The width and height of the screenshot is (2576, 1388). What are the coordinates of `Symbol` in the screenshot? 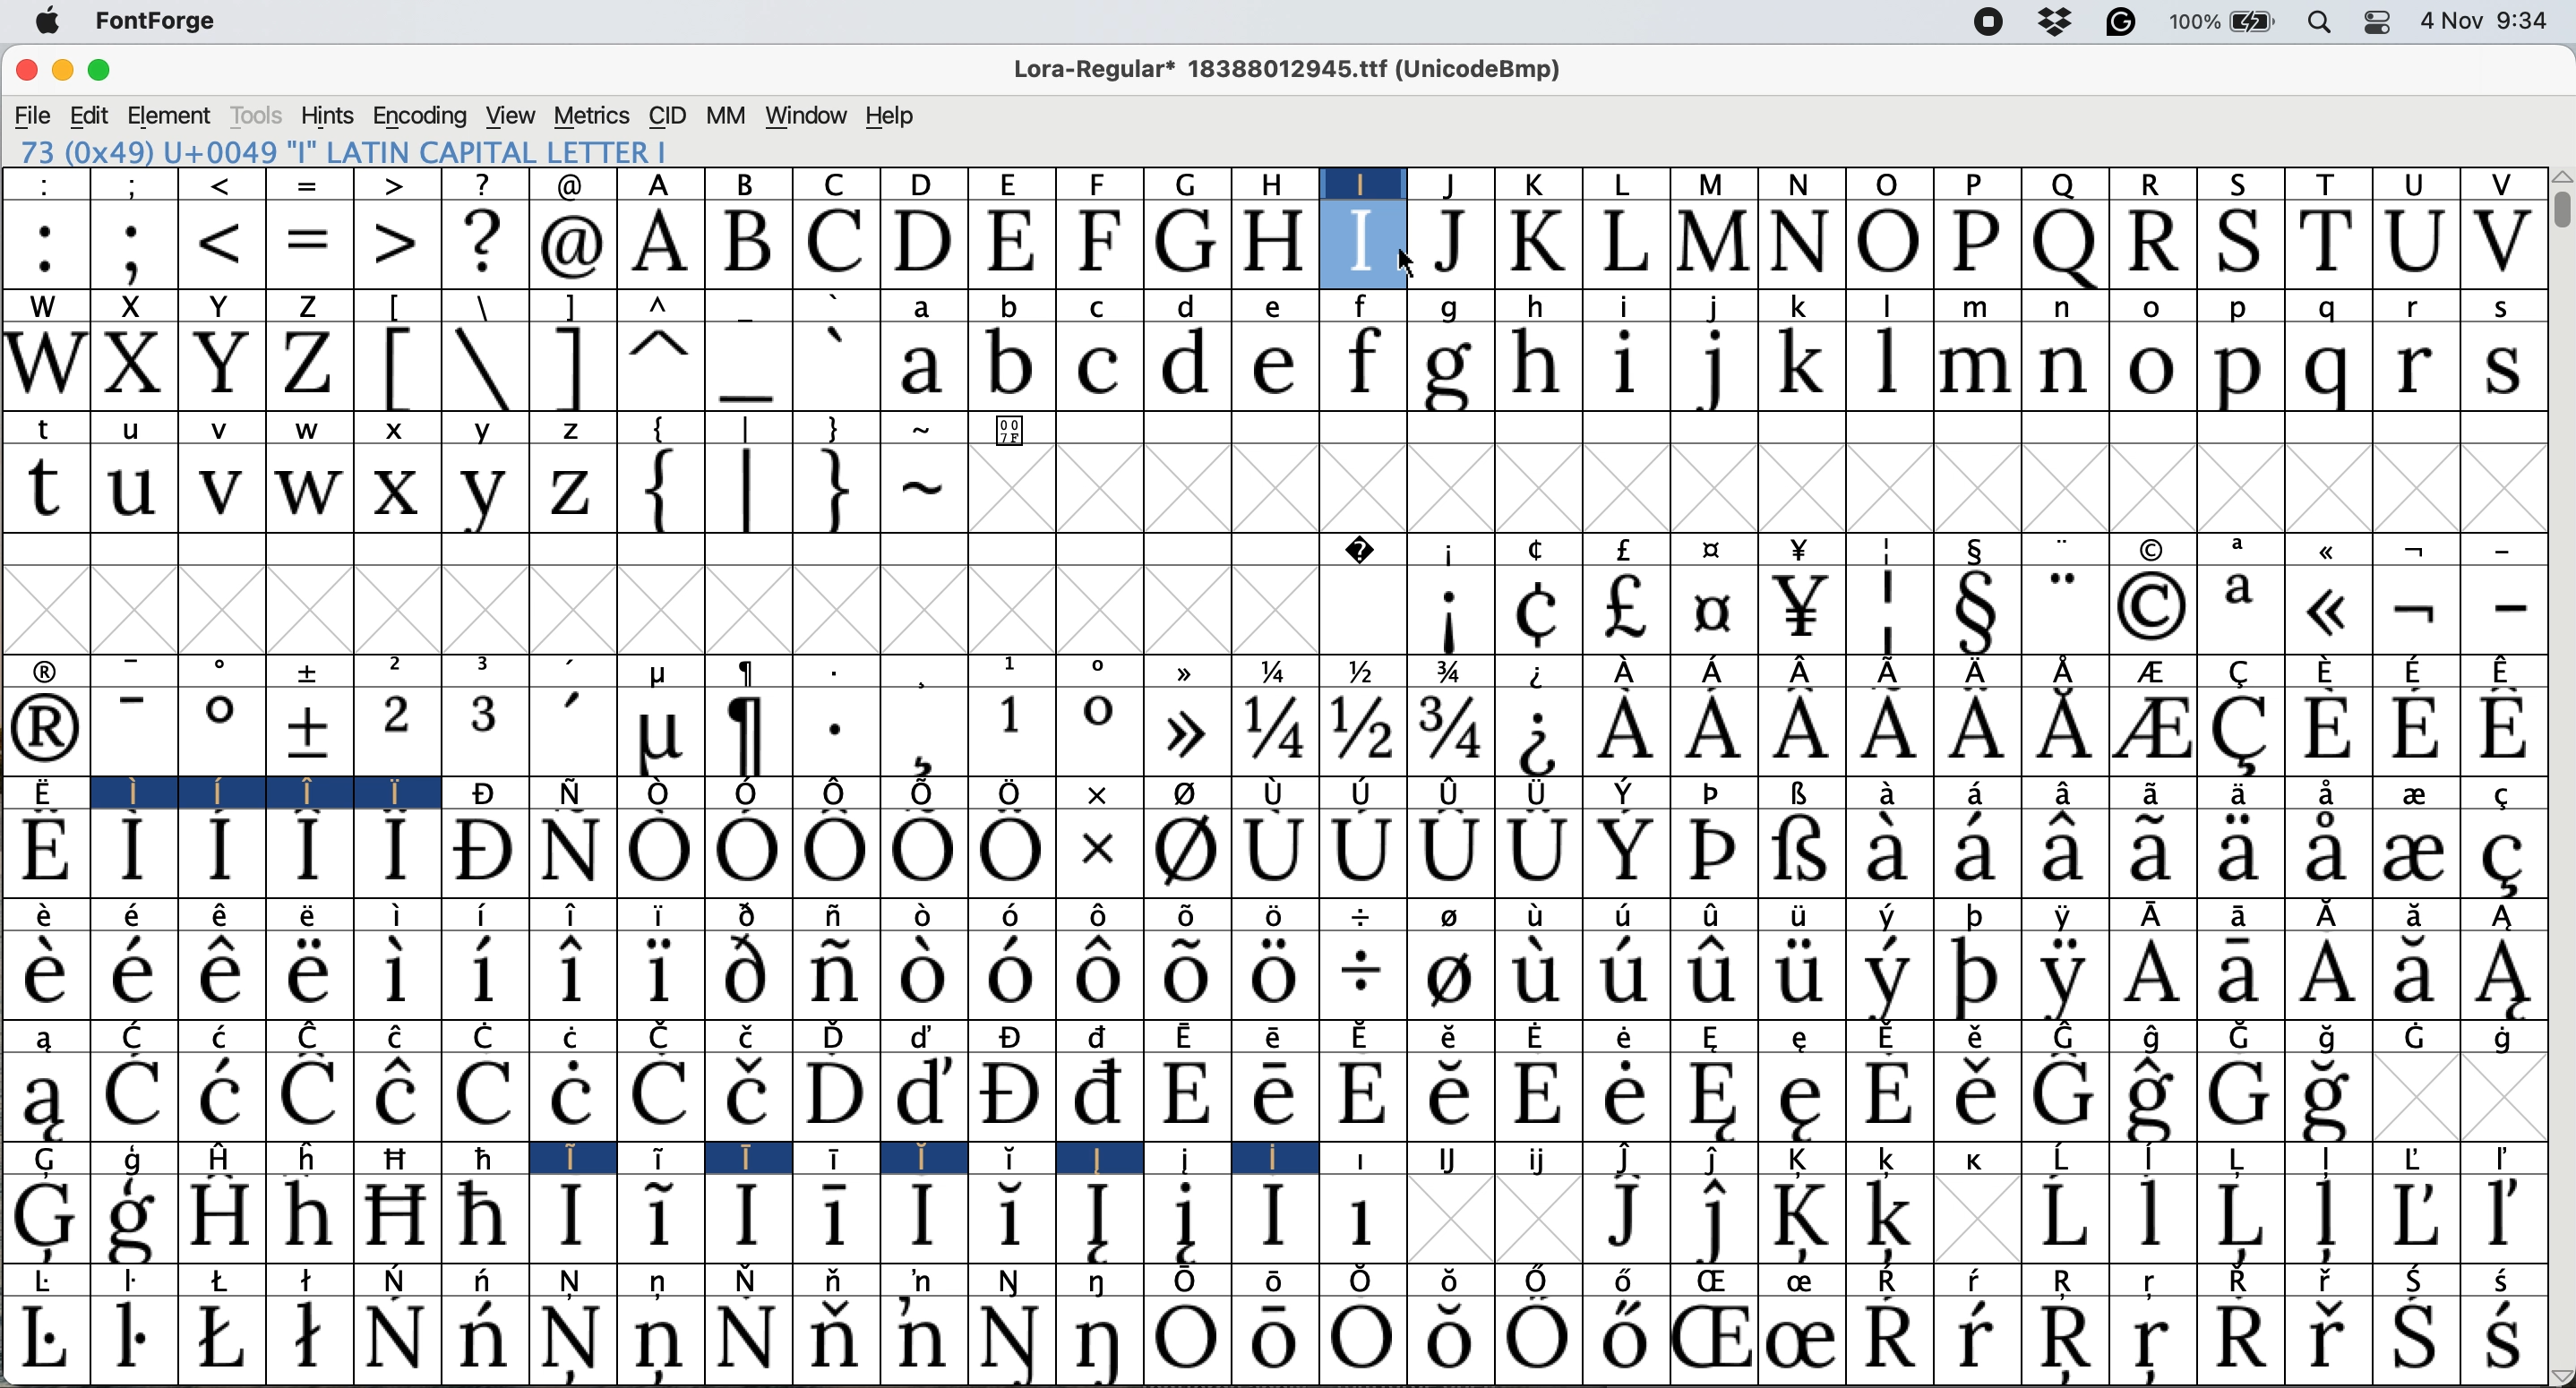 It's located at (746, 1279).